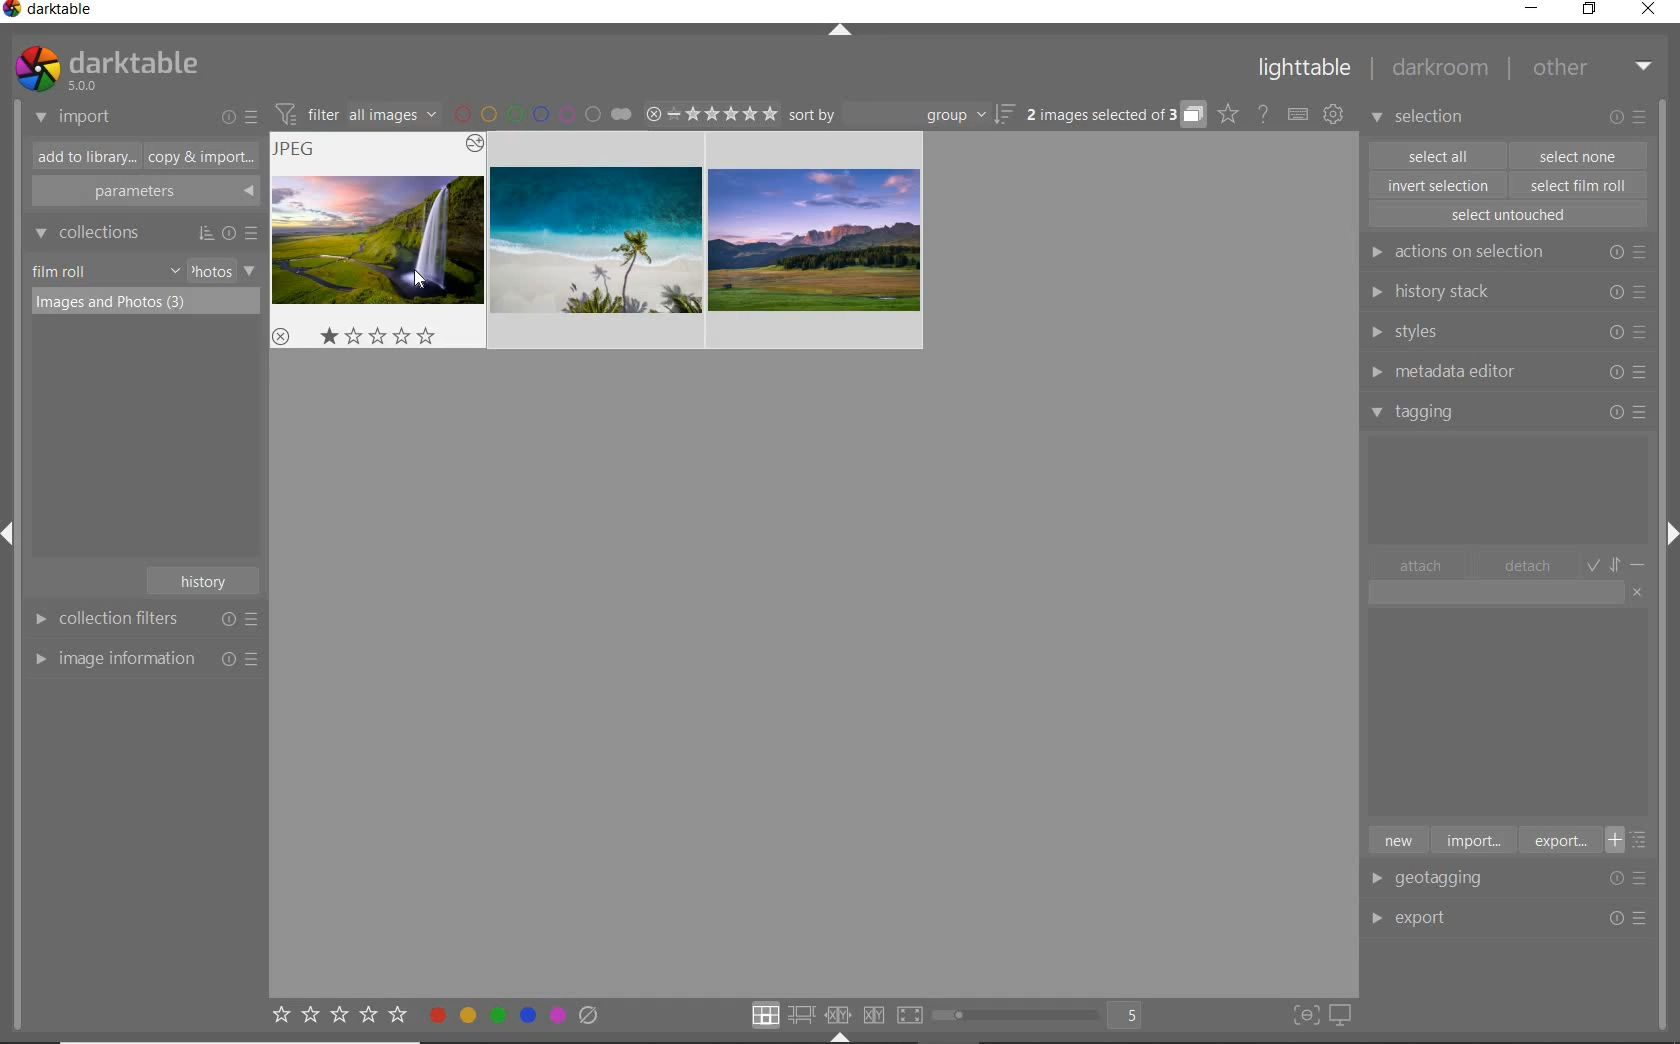 Image resolution: width=1680 pixels, height=1044 pixels. Describe the element at coordinates (1634, 878) in the screenshot. I see `Options` at that location.